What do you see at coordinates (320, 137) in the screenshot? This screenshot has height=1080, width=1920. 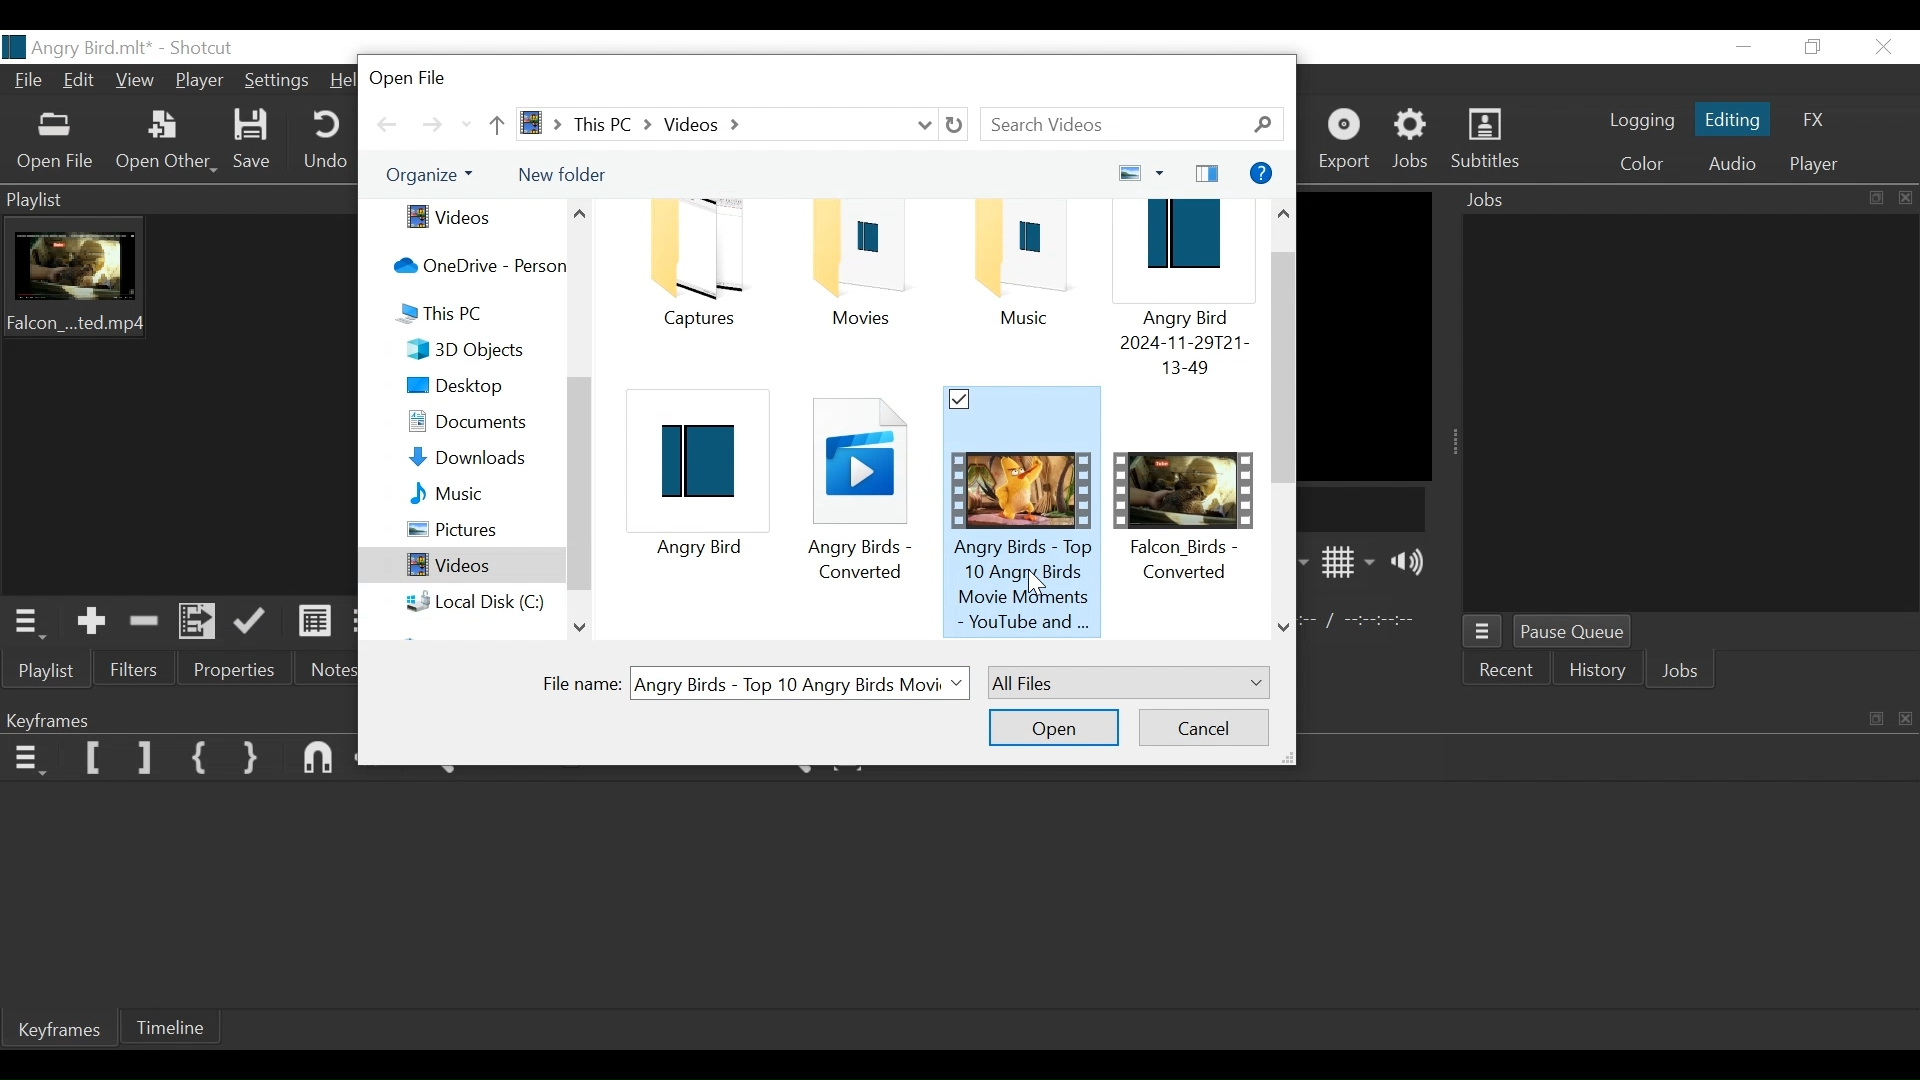 I see `Undo` at bounding box center [320, 137].